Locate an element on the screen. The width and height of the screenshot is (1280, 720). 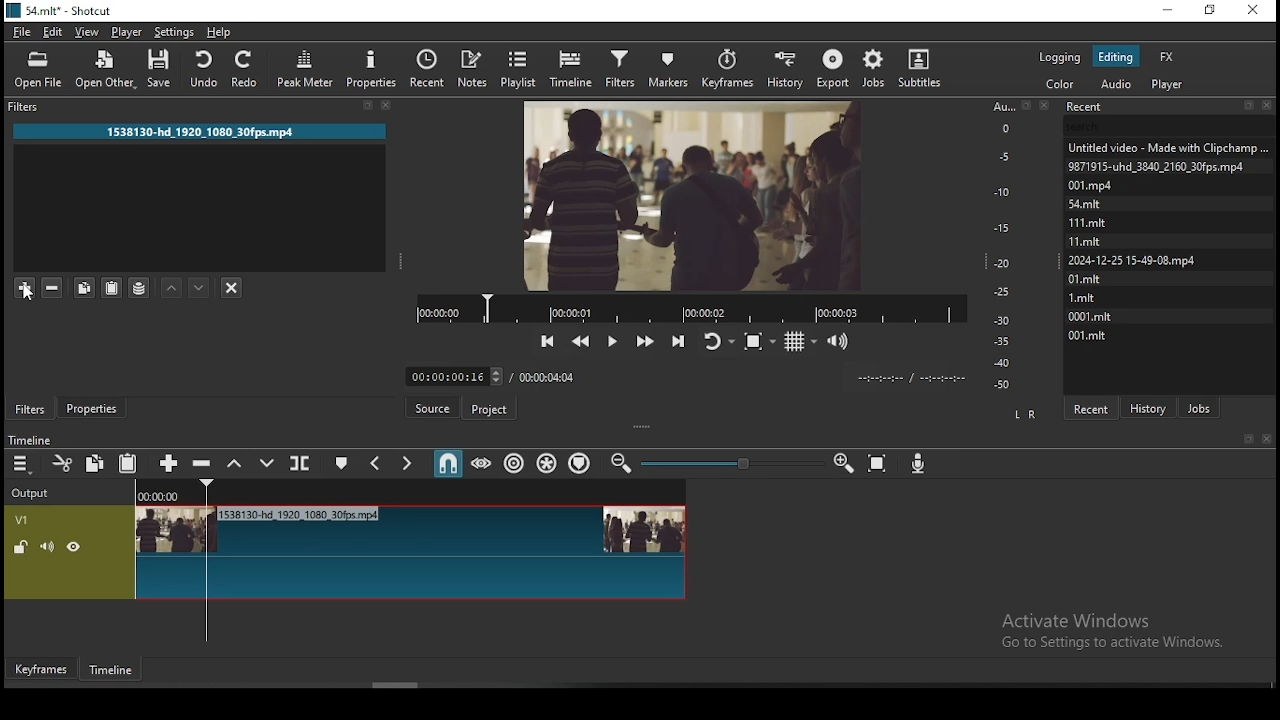
minimize is located at coordinates (1166, 11).